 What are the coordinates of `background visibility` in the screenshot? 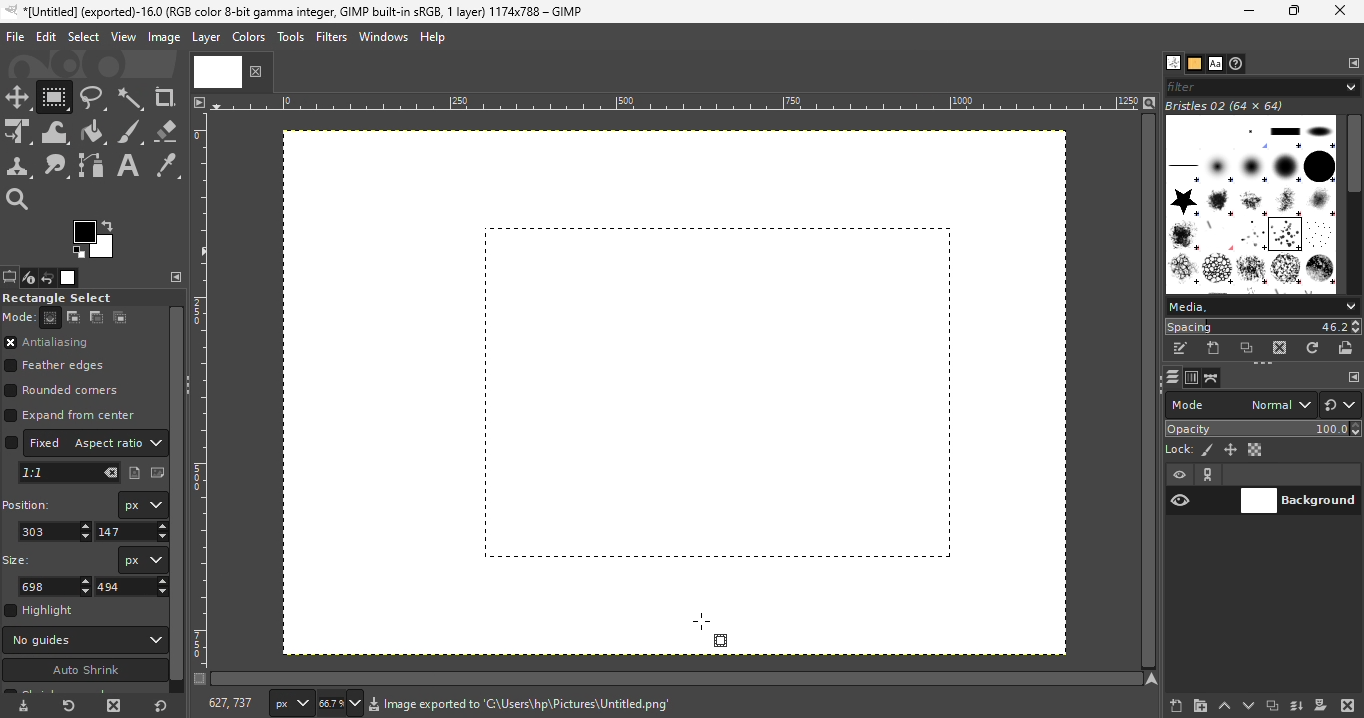 It's located at (1209, 475).